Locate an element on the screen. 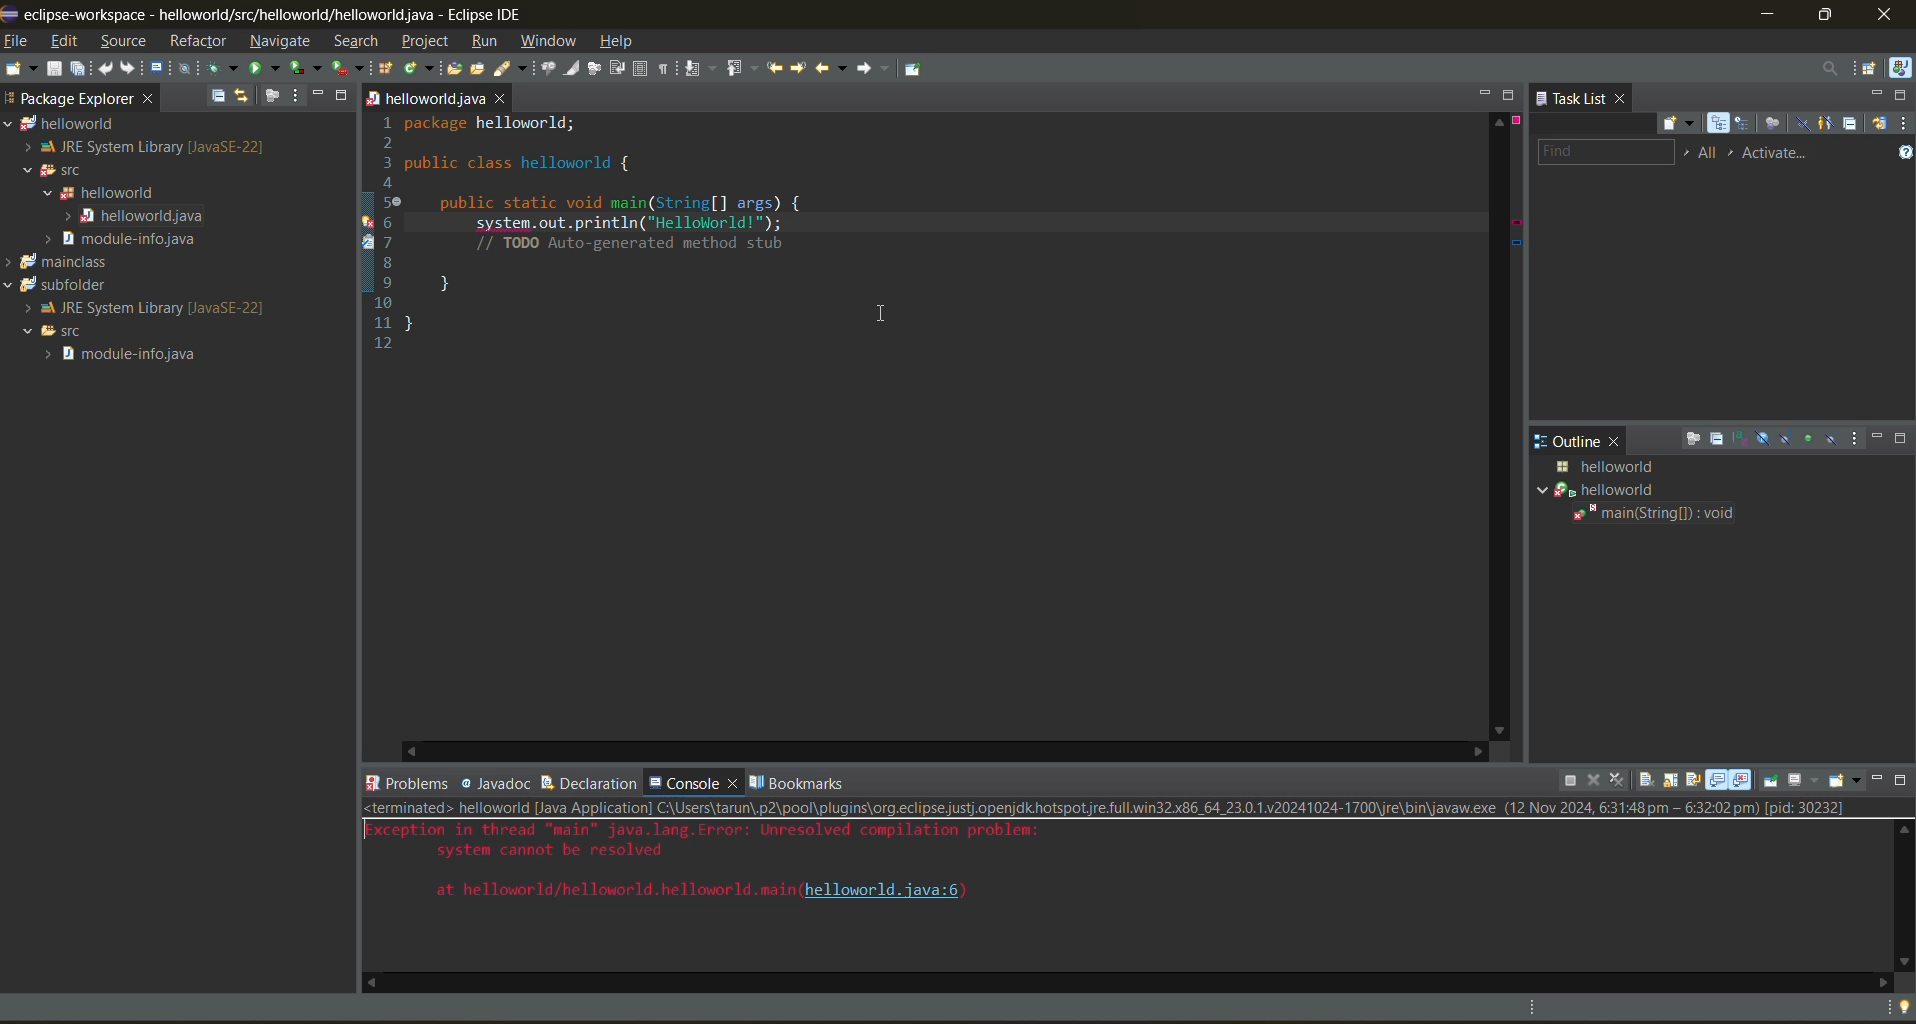 Image resolution: width=1916 pixels, height=1024 pixels. edit task working sets is located at coordinates (1709, 153).